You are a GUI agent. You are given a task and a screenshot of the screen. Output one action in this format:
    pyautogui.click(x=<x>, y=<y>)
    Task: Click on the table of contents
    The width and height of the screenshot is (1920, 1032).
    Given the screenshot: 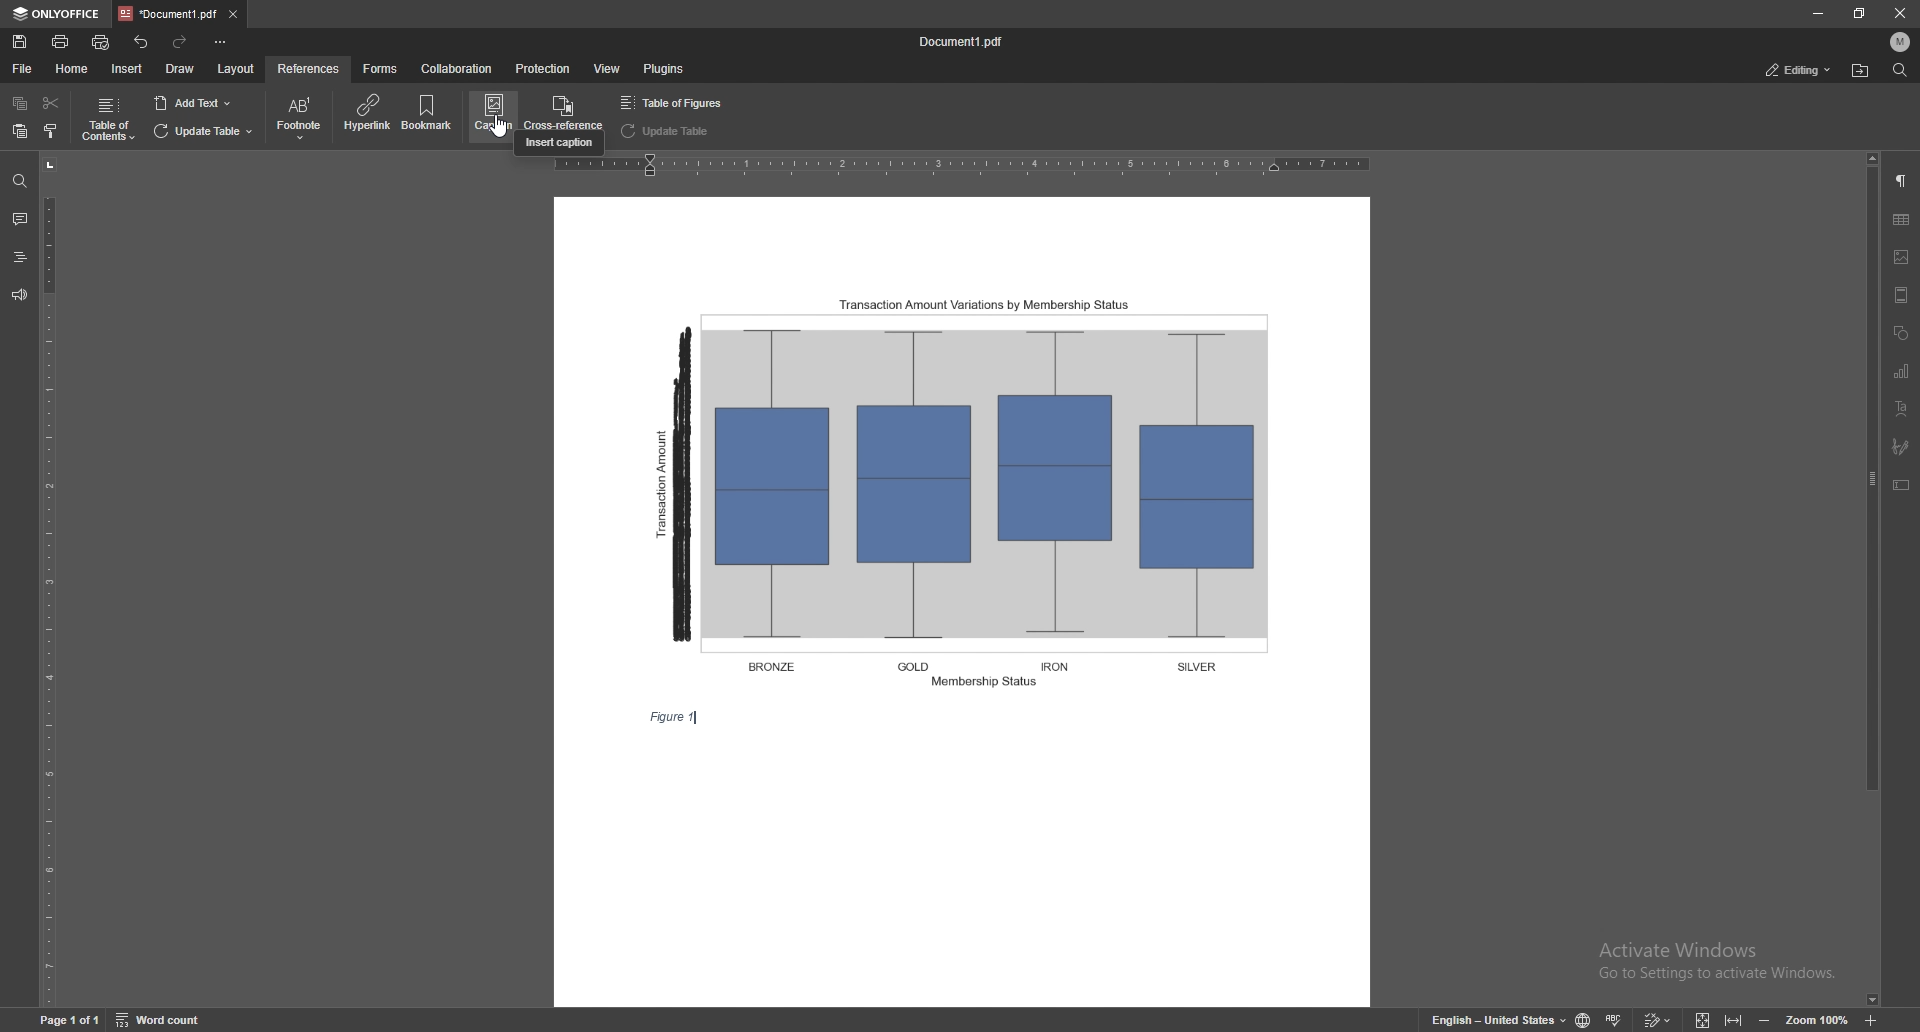 What is the action you would take?
    pyautogui.click(x=107, y=120)
    